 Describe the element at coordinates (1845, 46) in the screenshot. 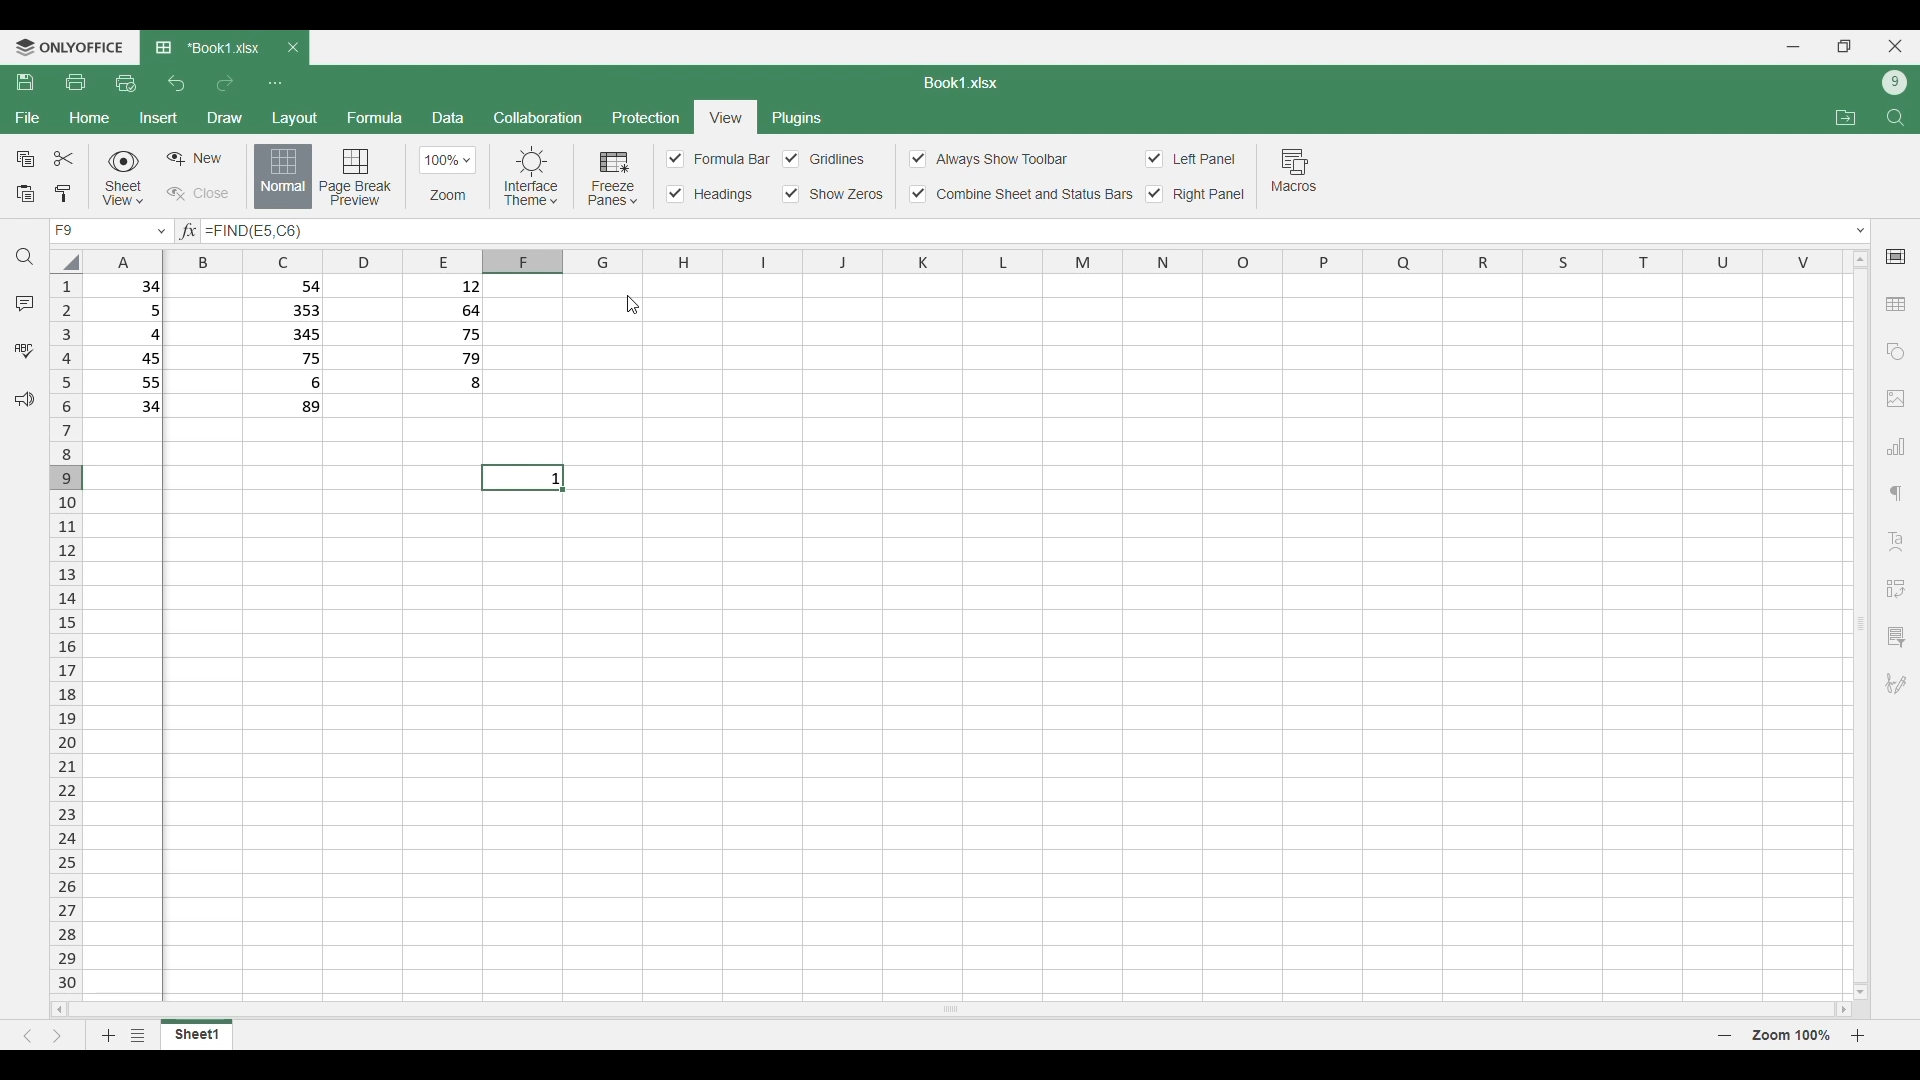

I see `Show in smaller tab` at that location.